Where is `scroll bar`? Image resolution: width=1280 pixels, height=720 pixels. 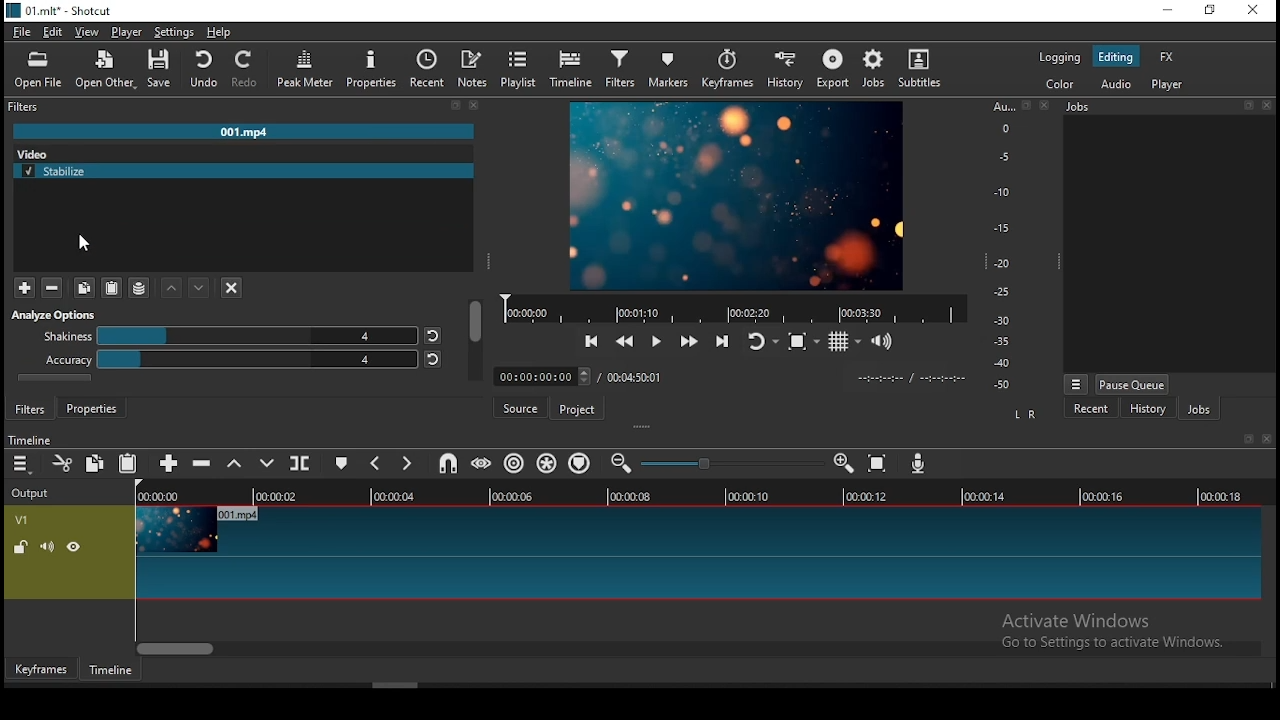
scroll bar is located at coordinates (695, 648).